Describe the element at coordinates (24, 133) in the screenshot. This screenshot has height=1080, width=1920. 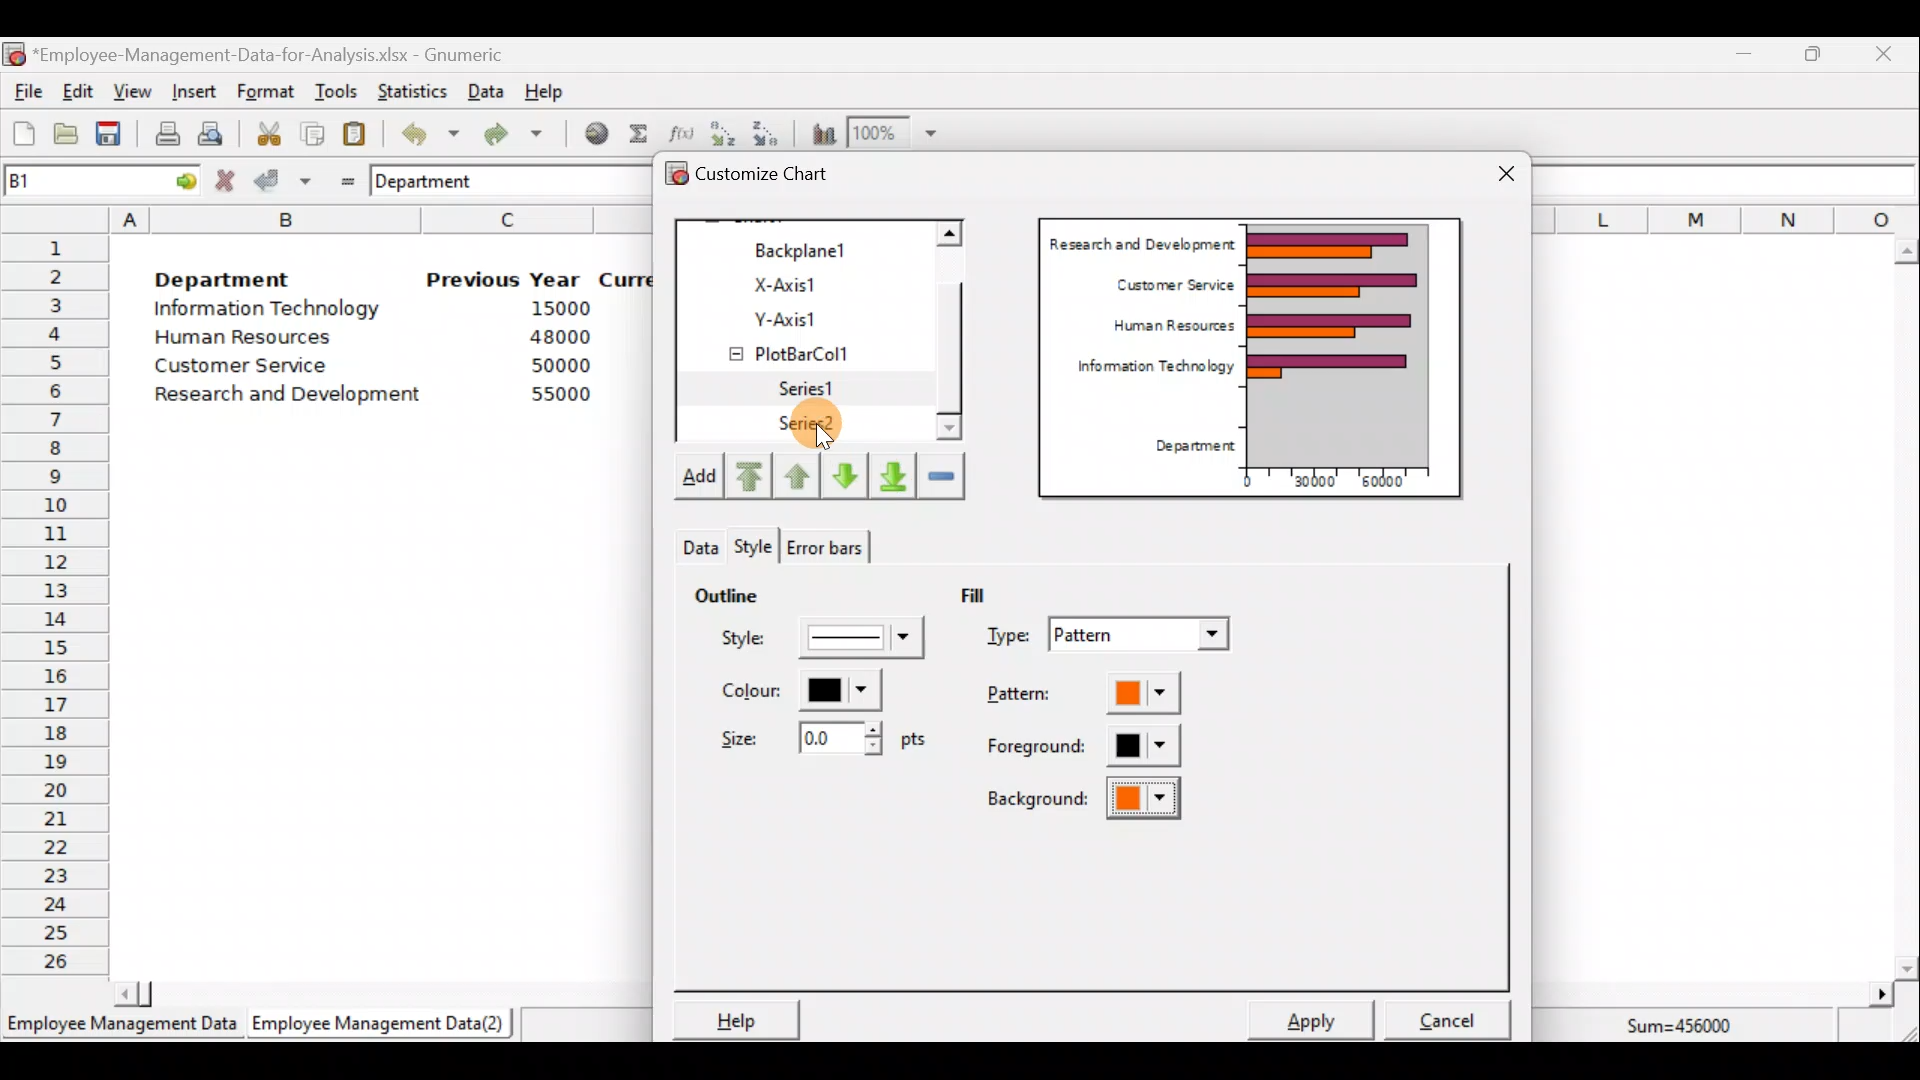
I see `Create a new workbook` at that location.